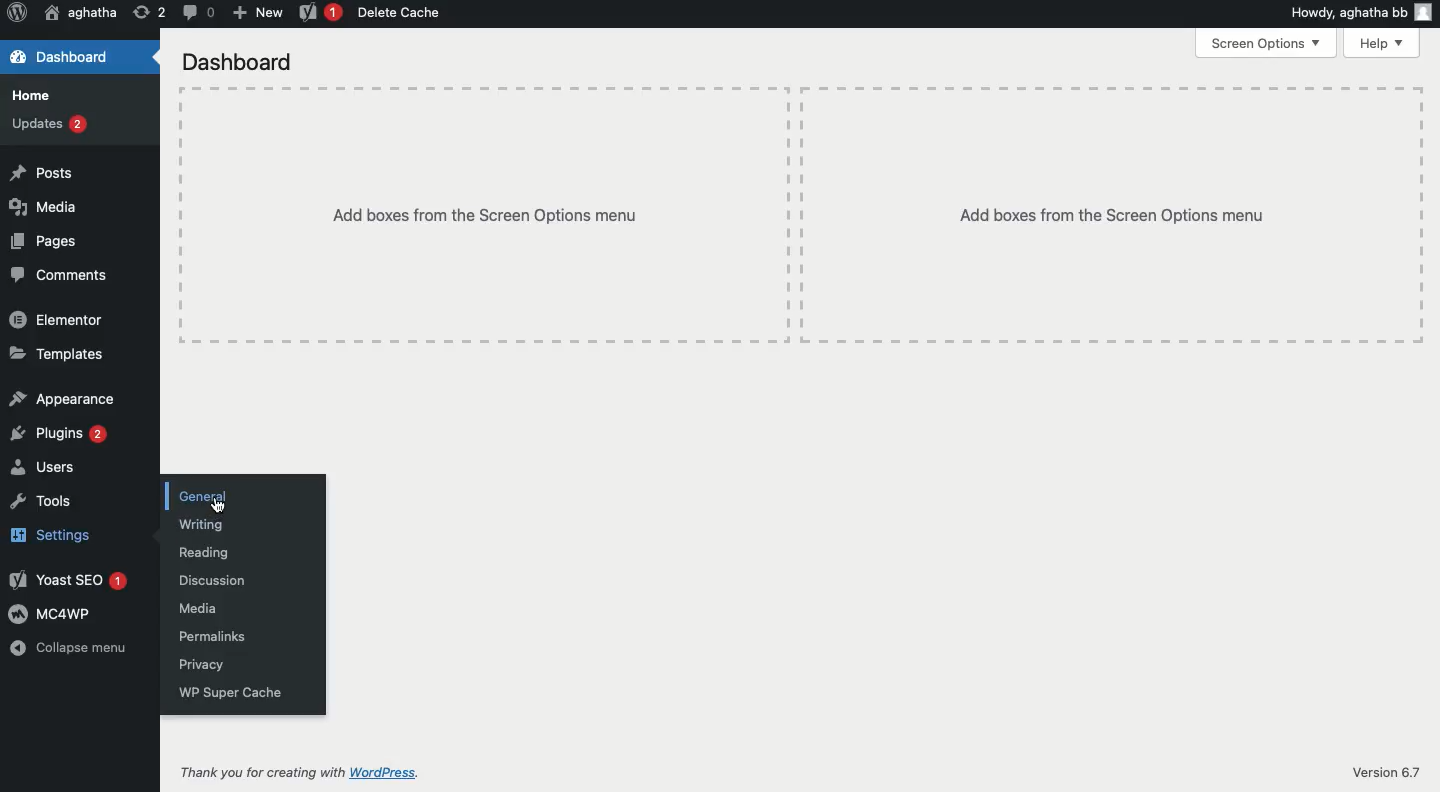 The image size is (1440, 792). I want to click on MC4WP, so click(51, 614).